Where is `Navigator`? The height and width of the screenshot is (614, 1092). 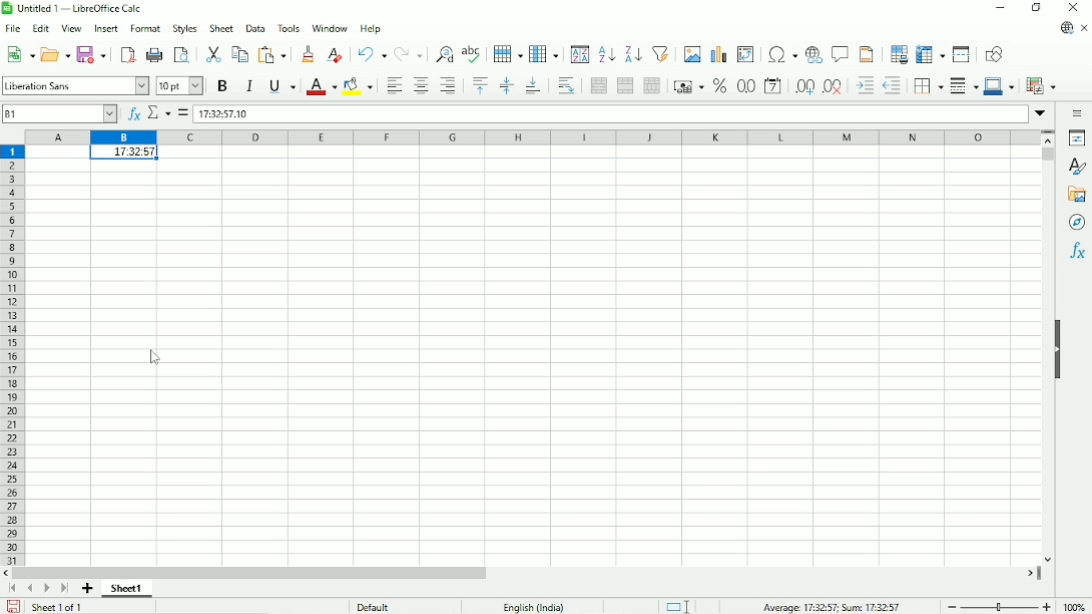
Navigator is located at coordinates (1077, 223).